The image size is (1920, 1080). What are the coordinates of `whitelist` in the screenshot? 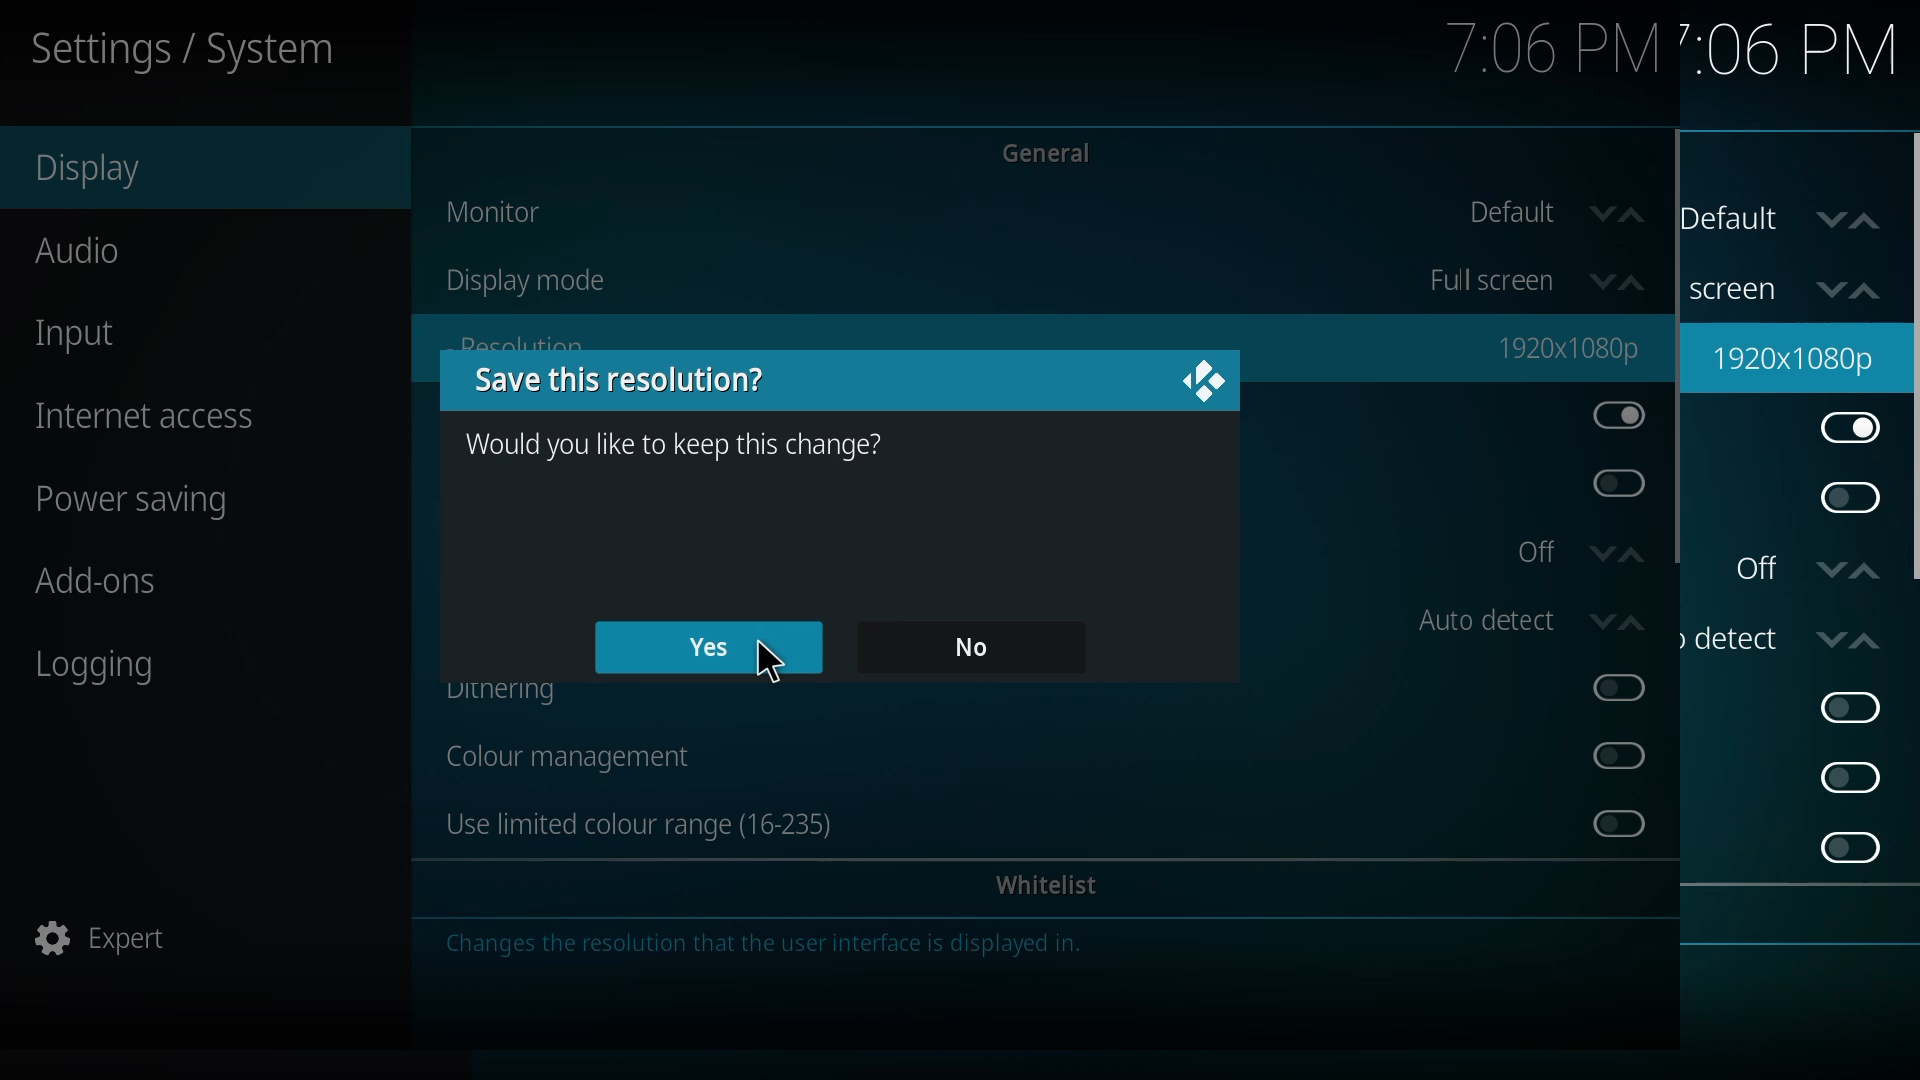 It's located at (1053, 889).